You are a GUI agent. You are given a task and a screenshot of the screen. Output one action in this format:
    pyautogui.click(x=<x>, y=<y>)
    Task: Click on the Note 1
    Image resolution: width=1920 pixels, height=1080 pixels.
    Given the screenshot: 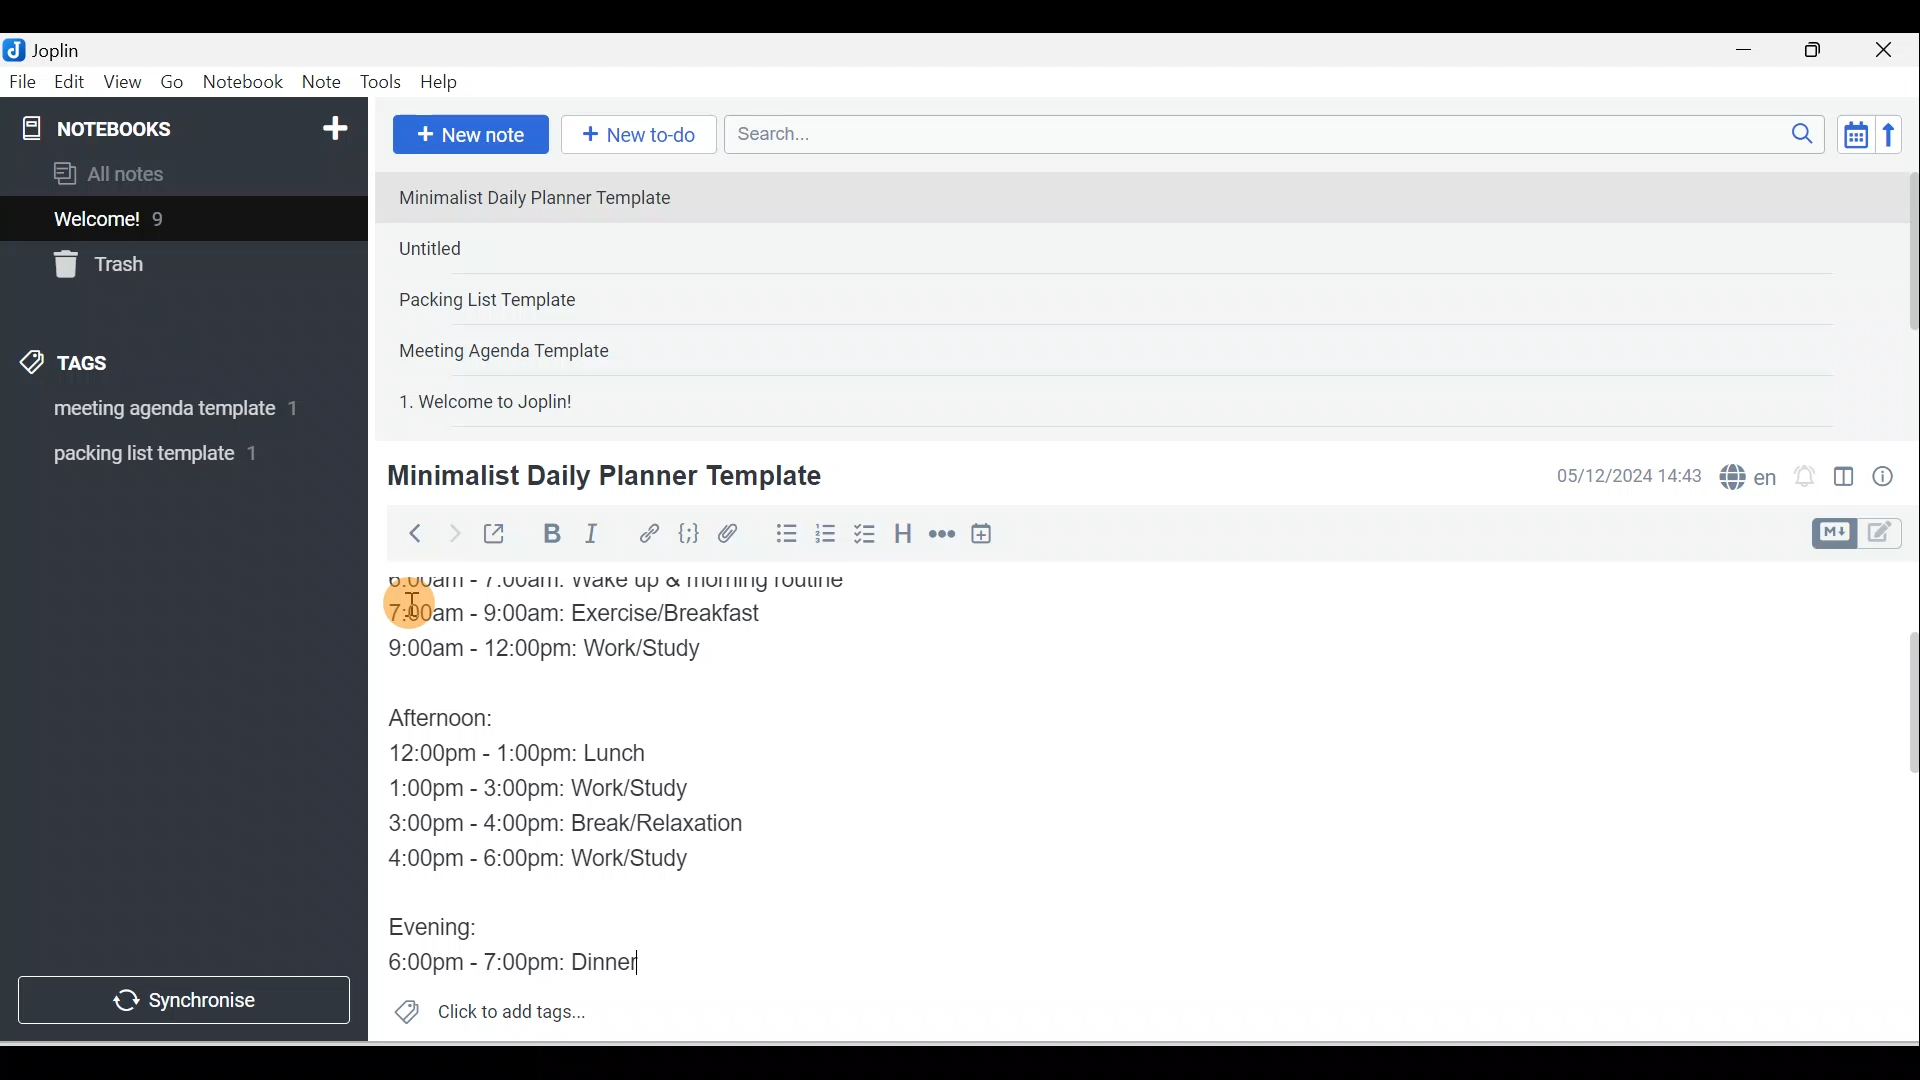 What is the action you would take?
    pyautogui.click(x=549, y=196)
    